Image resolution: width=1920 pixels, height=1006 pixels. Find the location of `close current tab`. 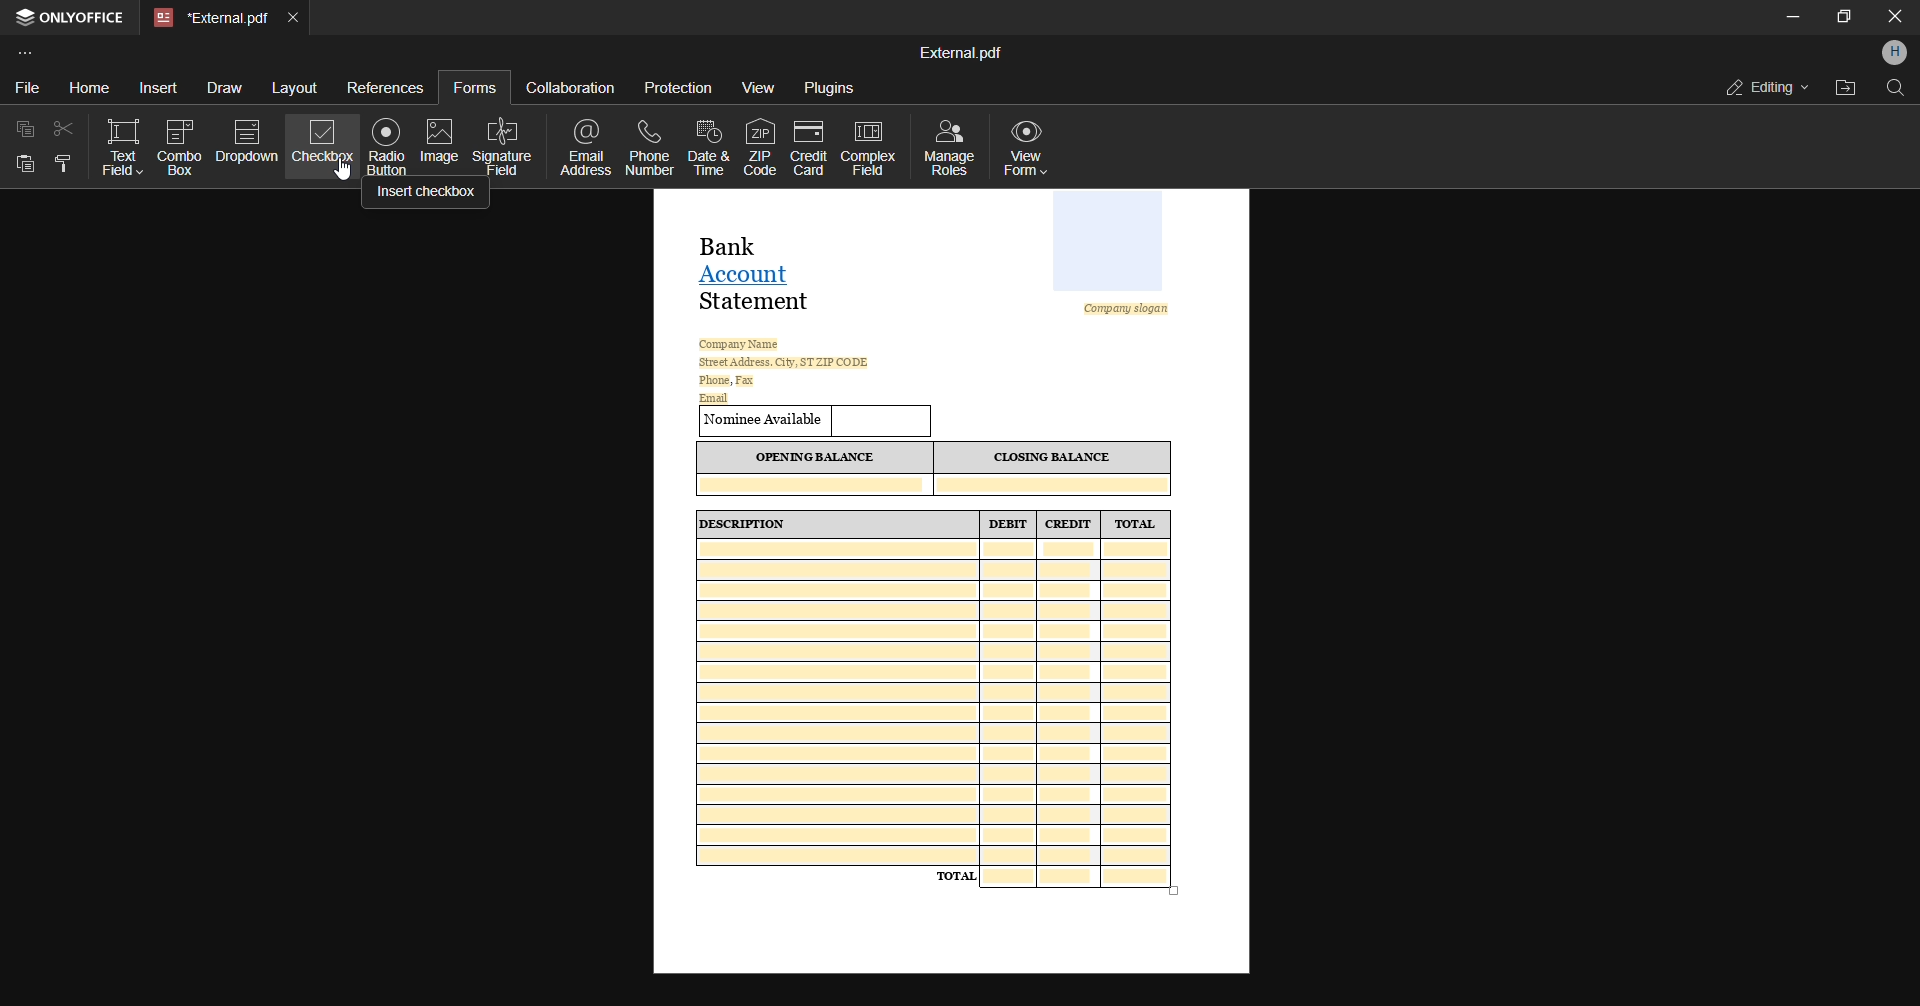

close current tab is located at coordinates (298, 17).